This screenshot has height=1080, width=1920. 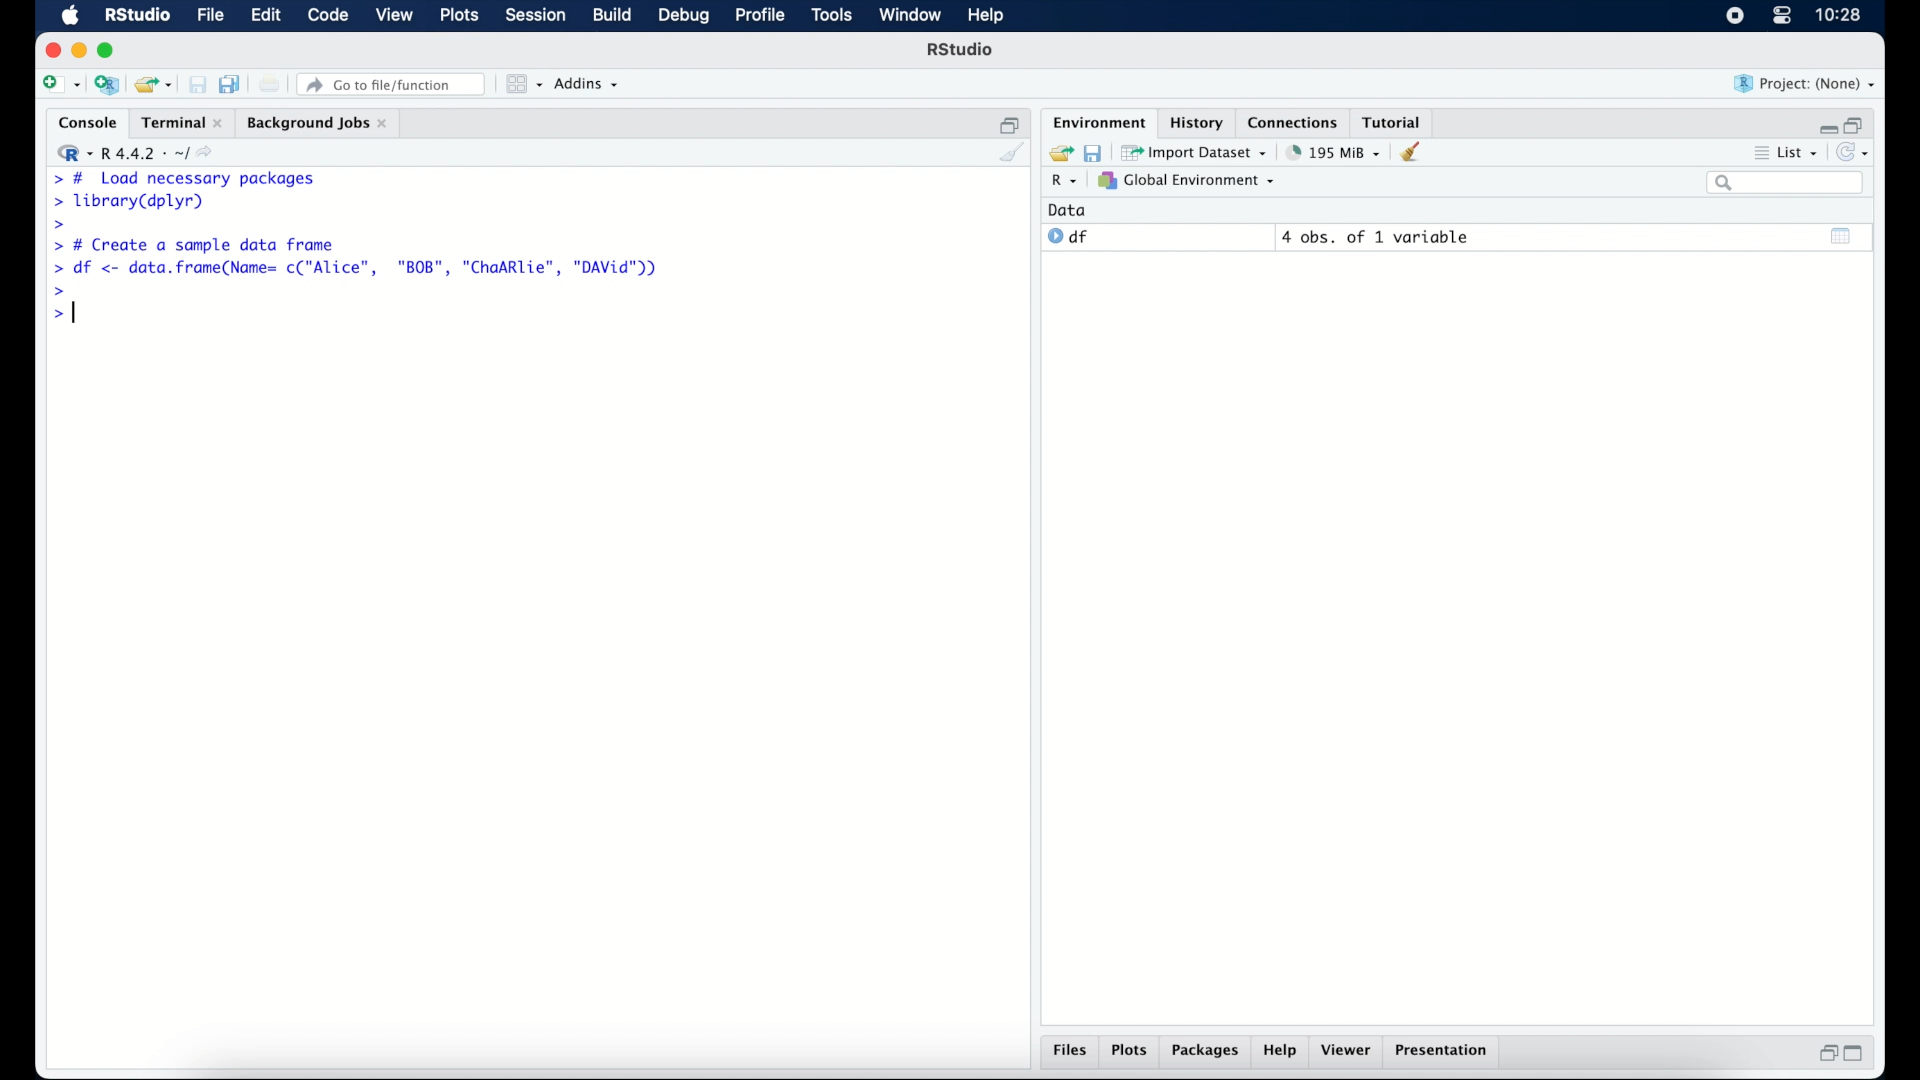 I want to click on minimize, so click(x=1825, y=124).